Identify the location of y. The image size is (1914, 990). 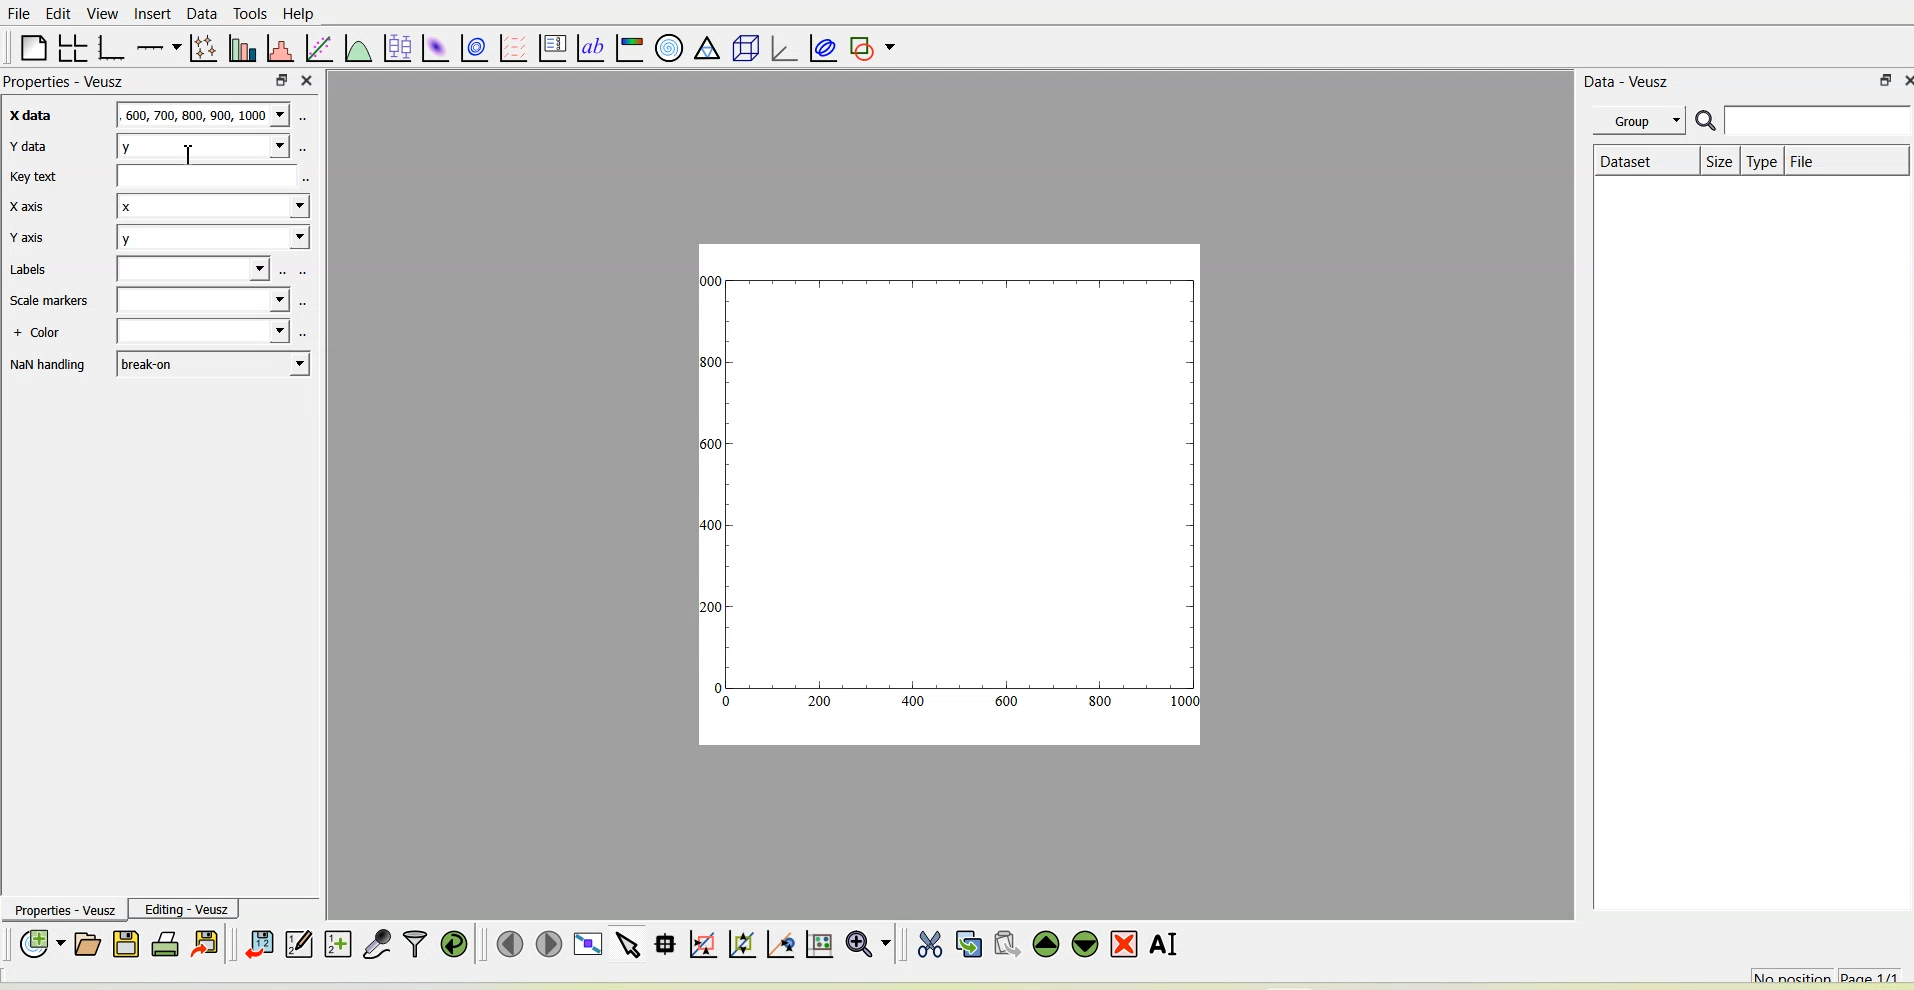
(213, 237).